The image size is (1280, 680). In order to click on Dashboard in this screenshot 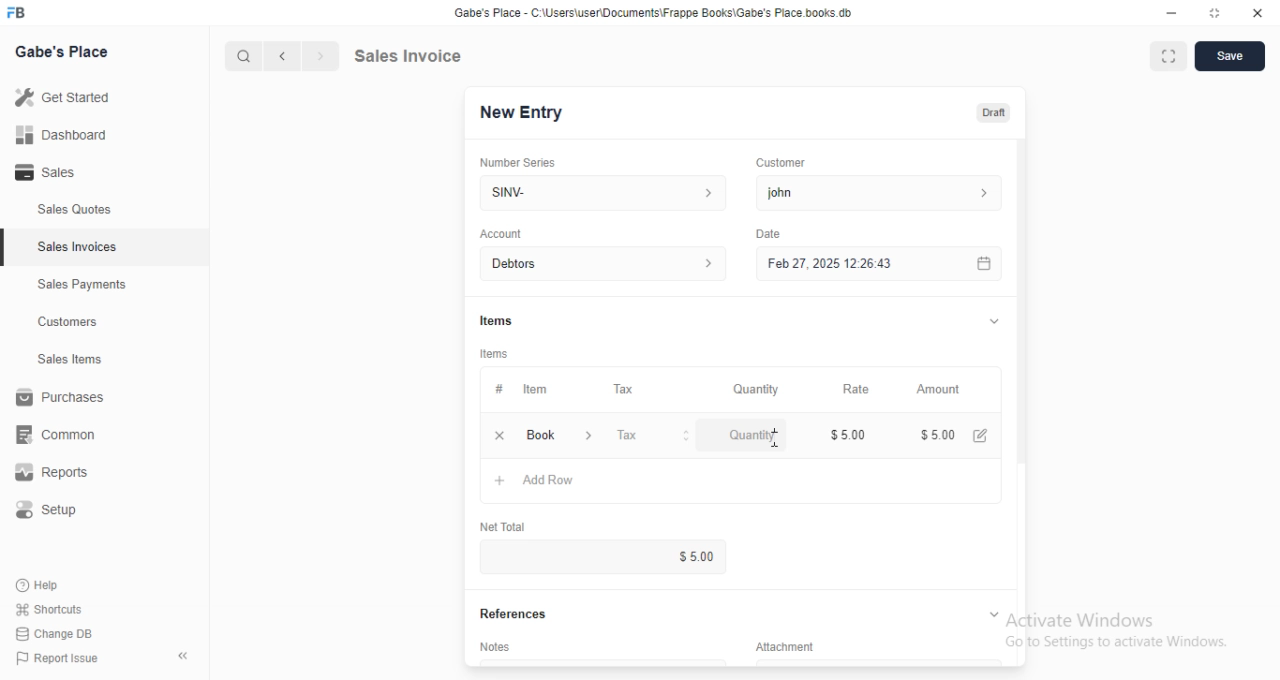, I will do `click(61, 135)`.